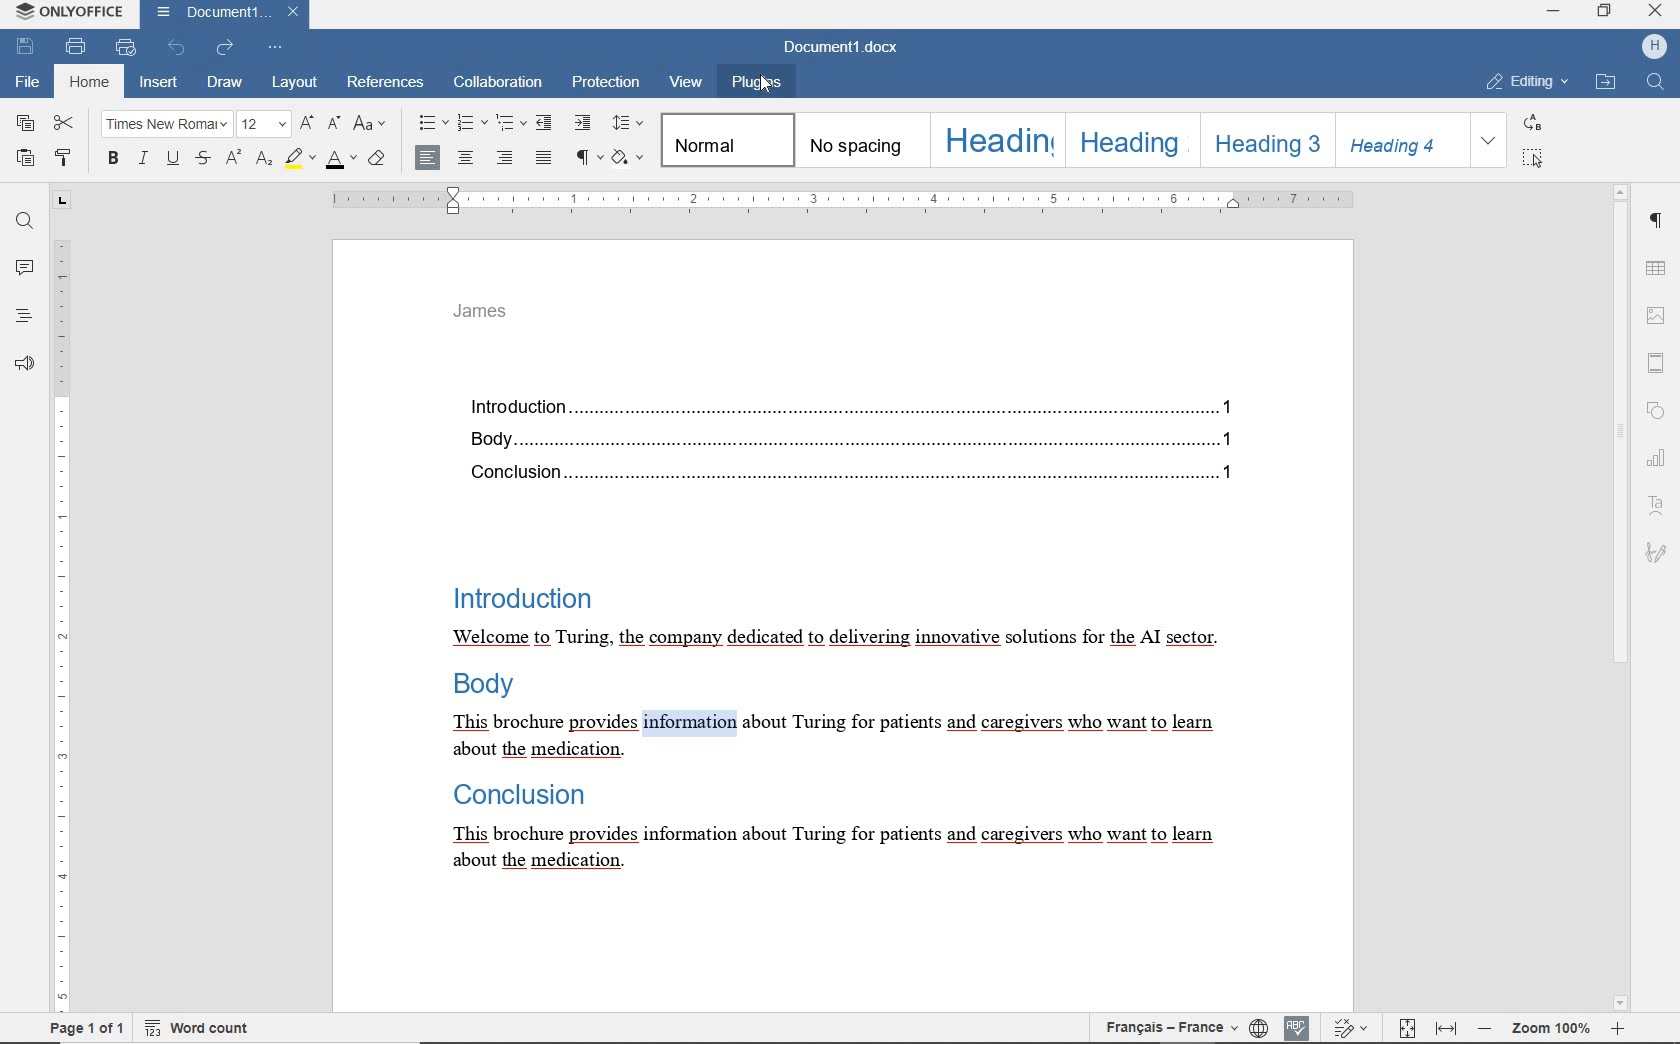 The width and height of the screenshot is (1680, 1044). I want to click on PLUGINS, so click(757, 84).